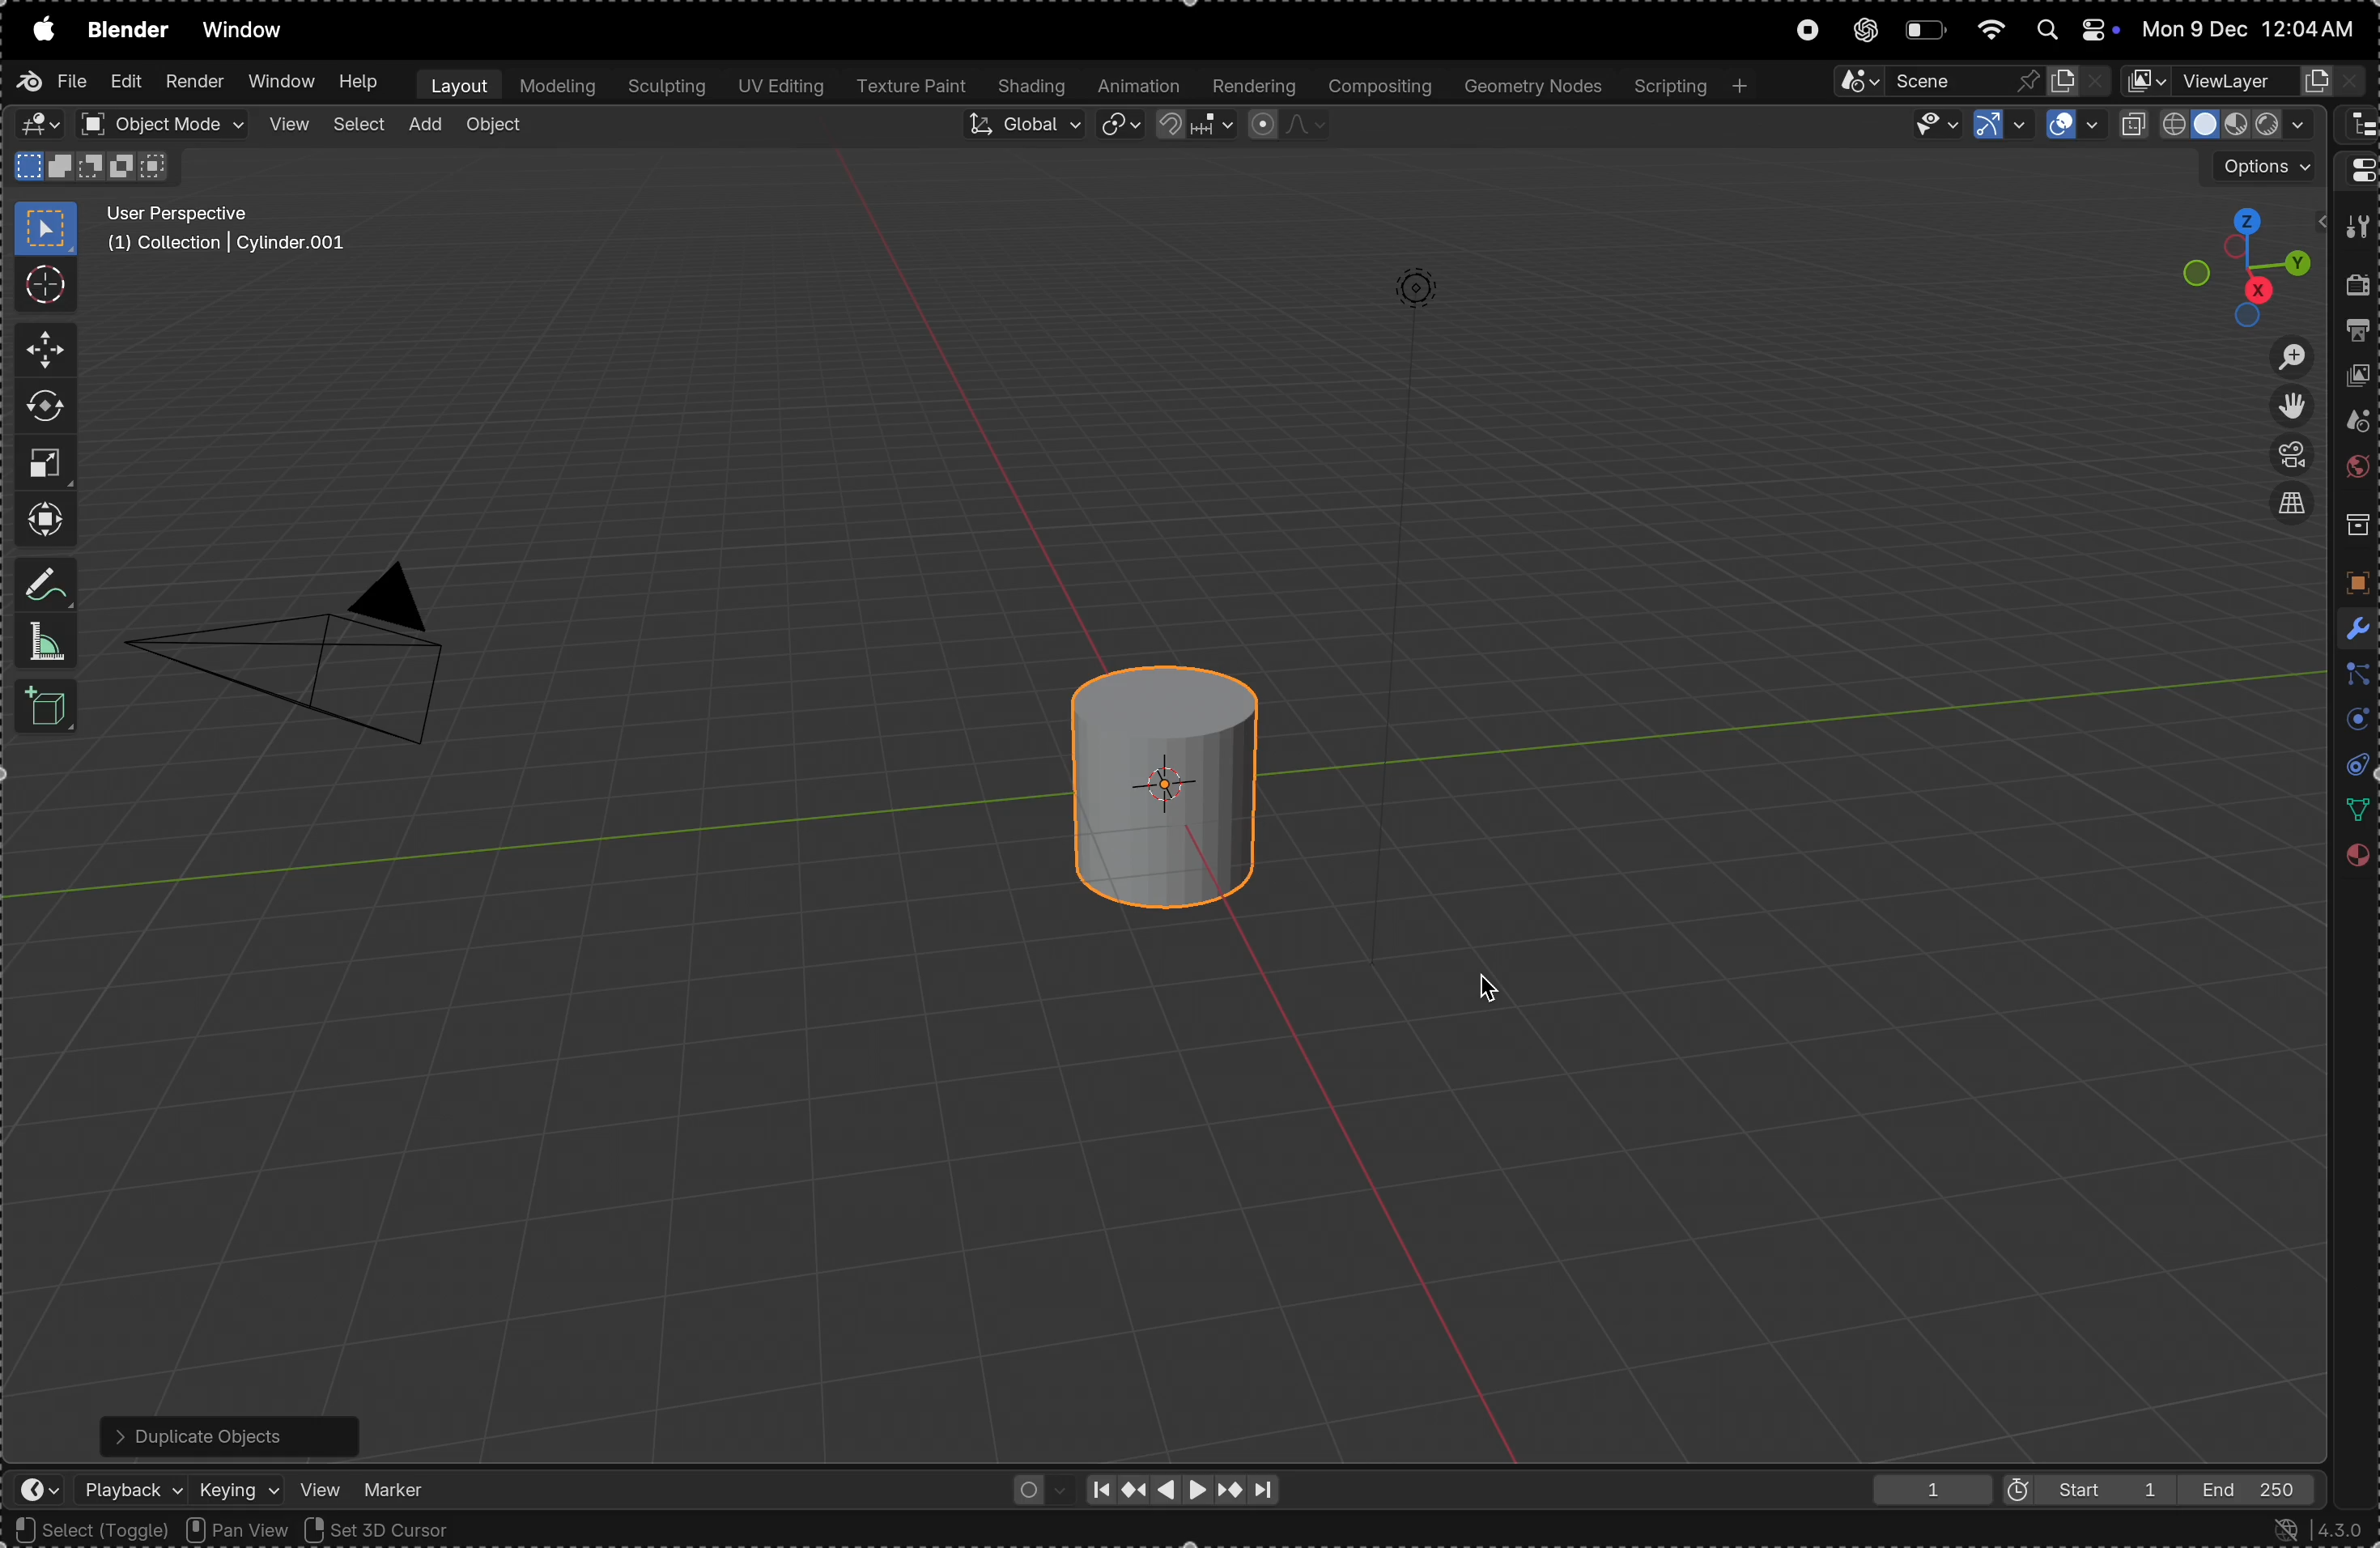 This screenshot has width=2380, height=1548. What do you see at coordinates (45, 407) in the screenshot?
I see `rotate` at bounding box center [45, 407].